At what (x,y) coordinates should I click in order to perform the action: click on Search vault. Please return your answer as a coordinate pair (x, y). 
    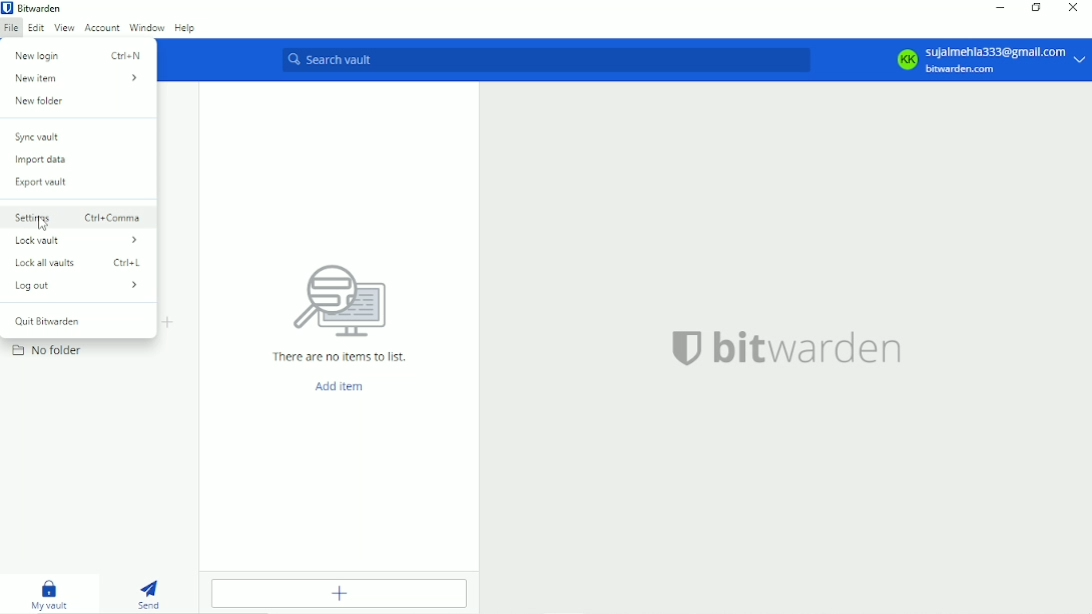
    Looking at the image, I should click on (550, 57).